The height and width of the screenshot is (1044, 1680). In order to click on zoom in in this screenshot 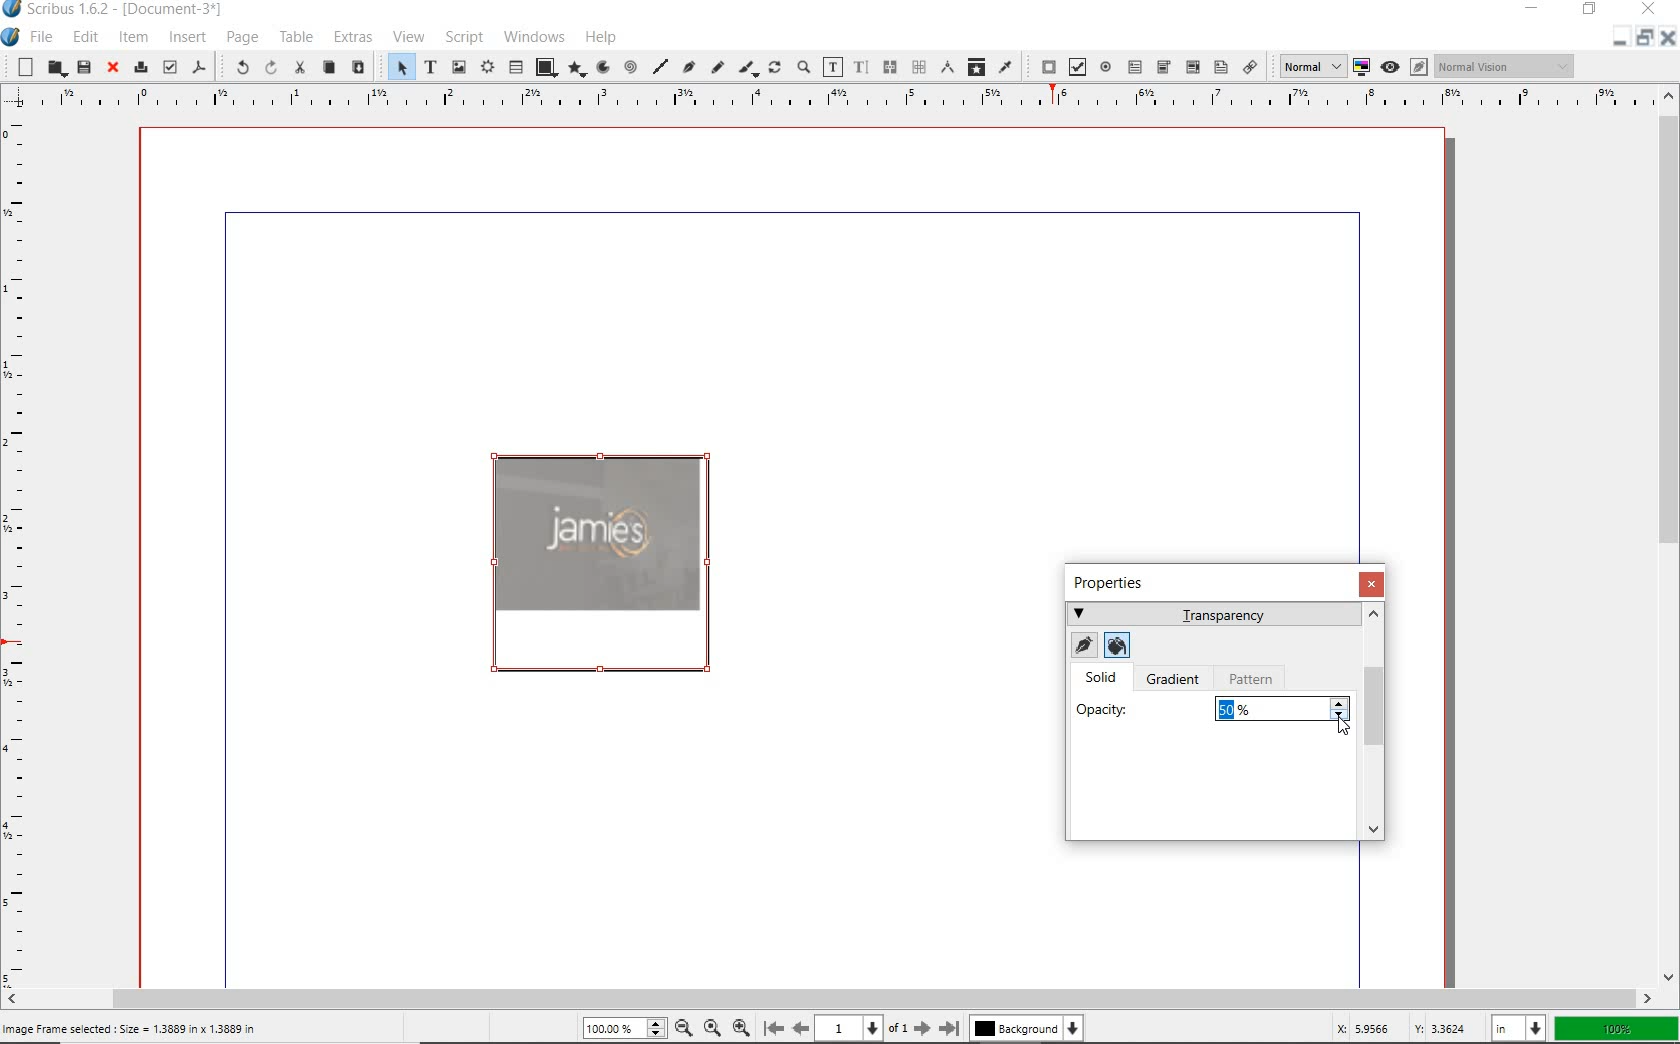, I will do `click(742, 1030)`.